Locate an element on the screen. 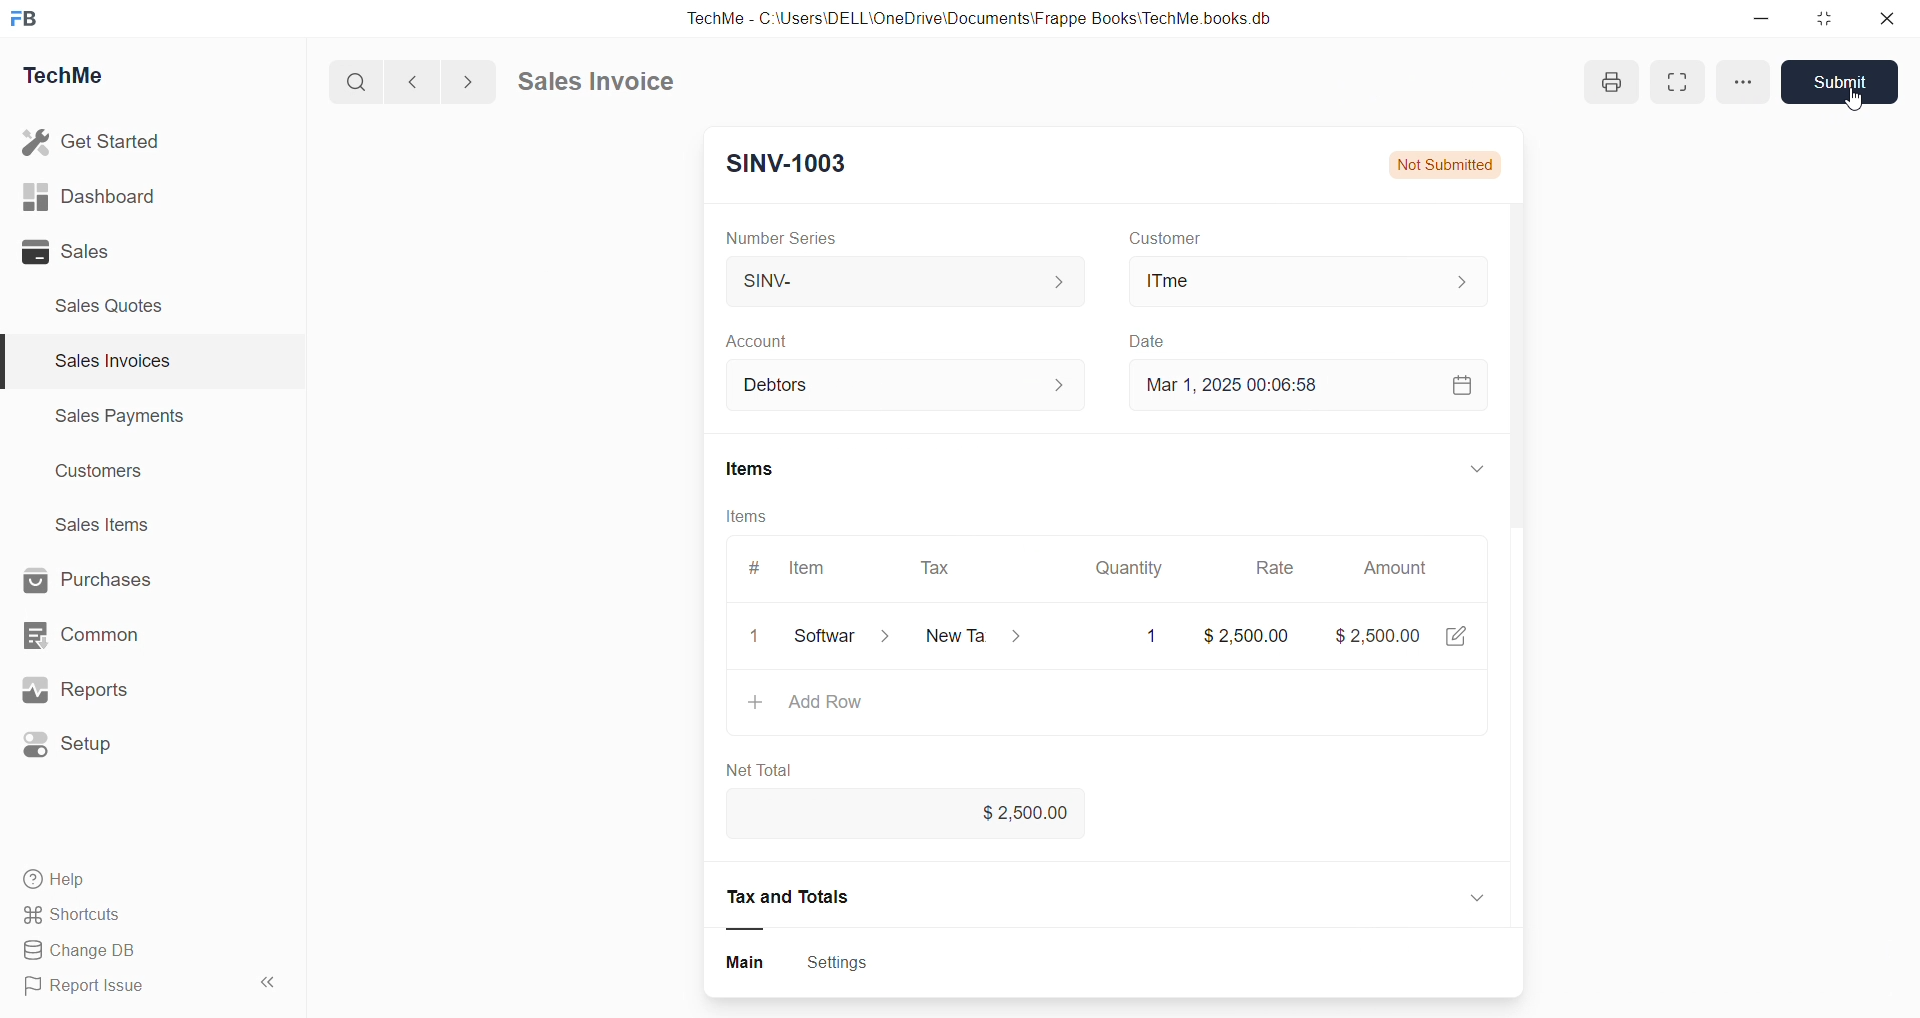  Number Series is located at coordinates (789, 236).